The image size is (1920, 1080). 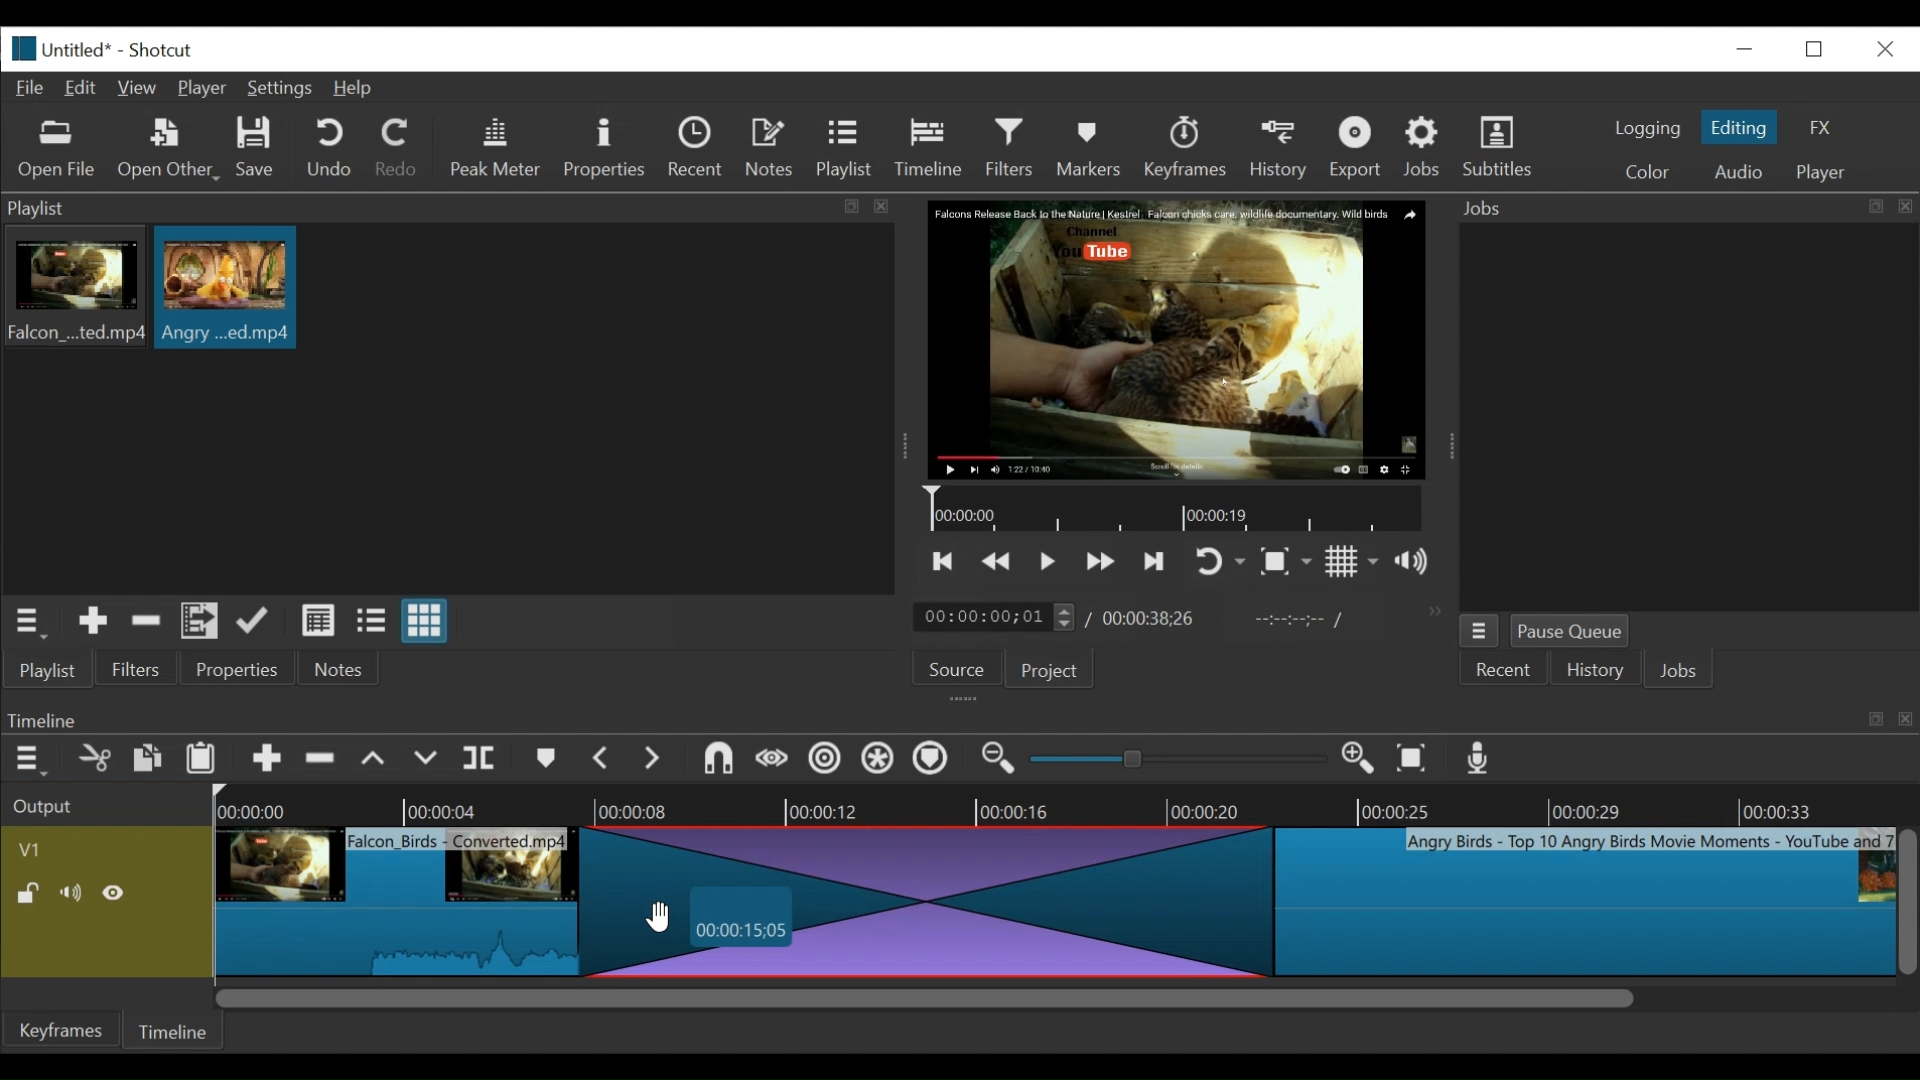 What do you see at coordinates (656, 760) in the screenshot?
I see `next marker` at bounding box center [656, 760].